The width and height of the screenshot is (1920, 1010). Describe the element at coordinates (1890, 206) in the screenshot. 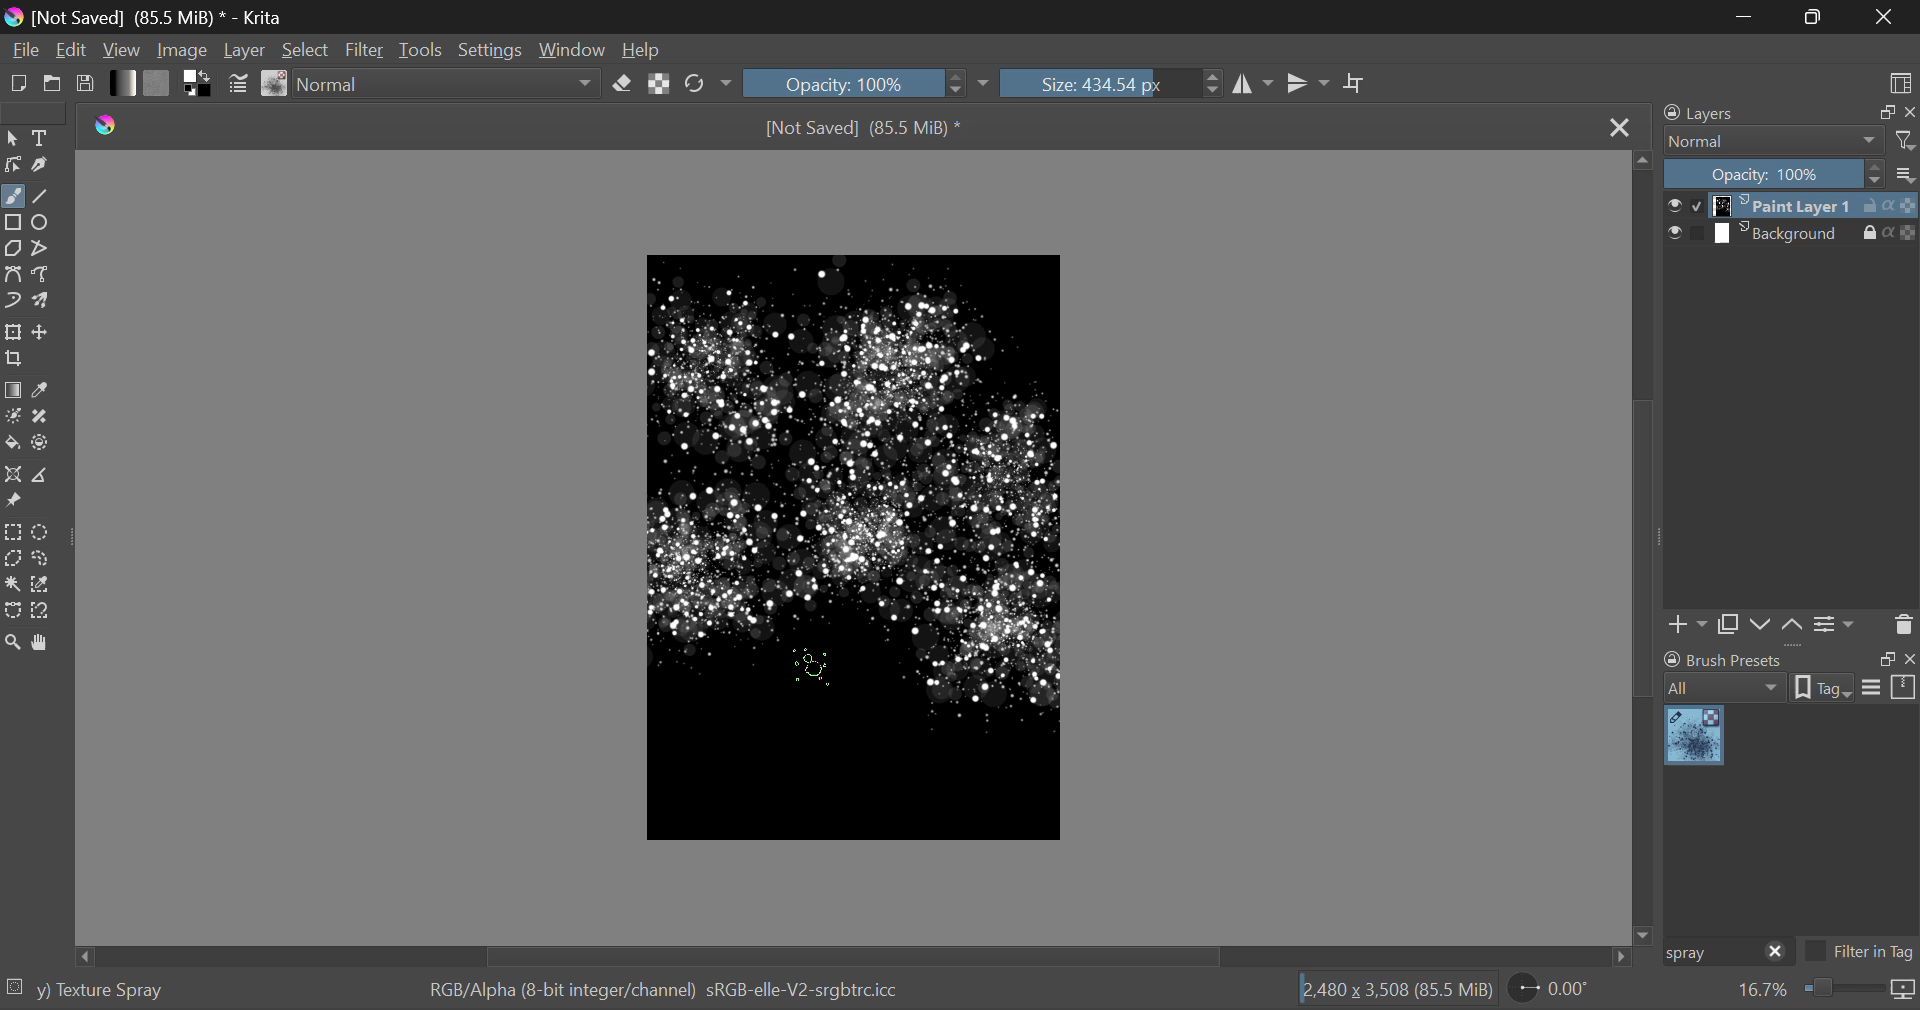

I see `actions` at that location.